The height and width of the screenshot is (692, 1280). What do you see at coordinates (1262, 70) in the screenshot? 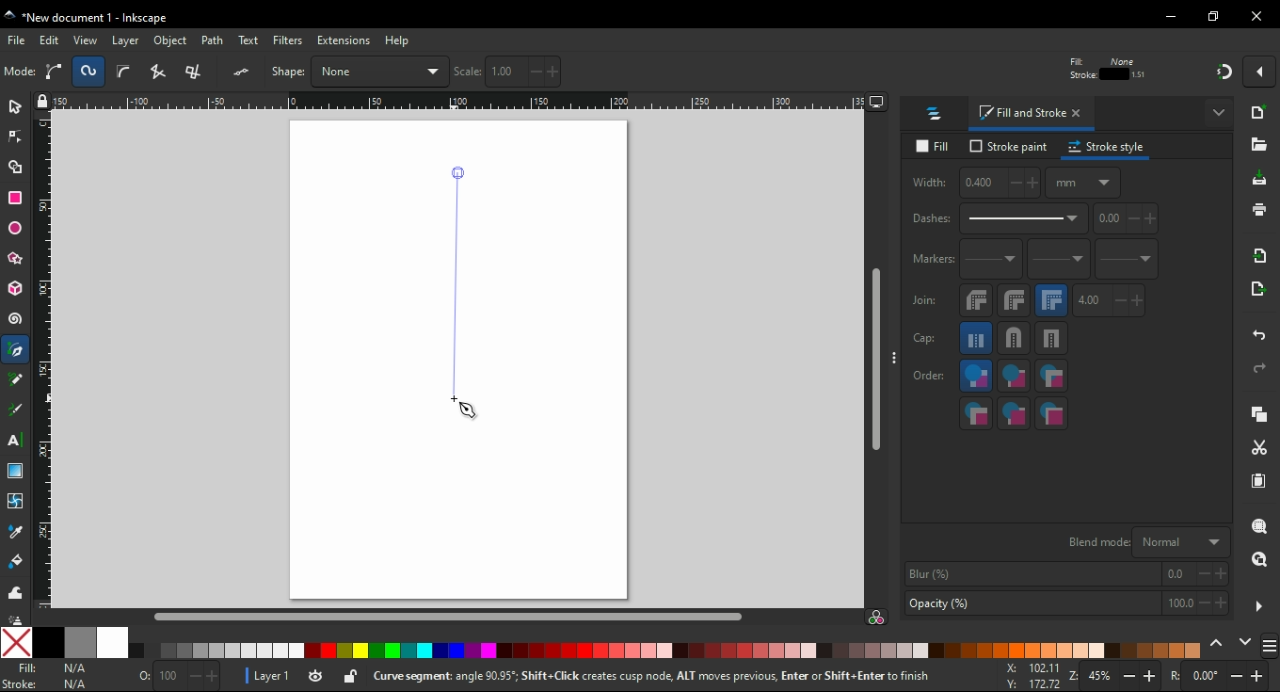
I see `snap options` at bounding box center [1262, 70].